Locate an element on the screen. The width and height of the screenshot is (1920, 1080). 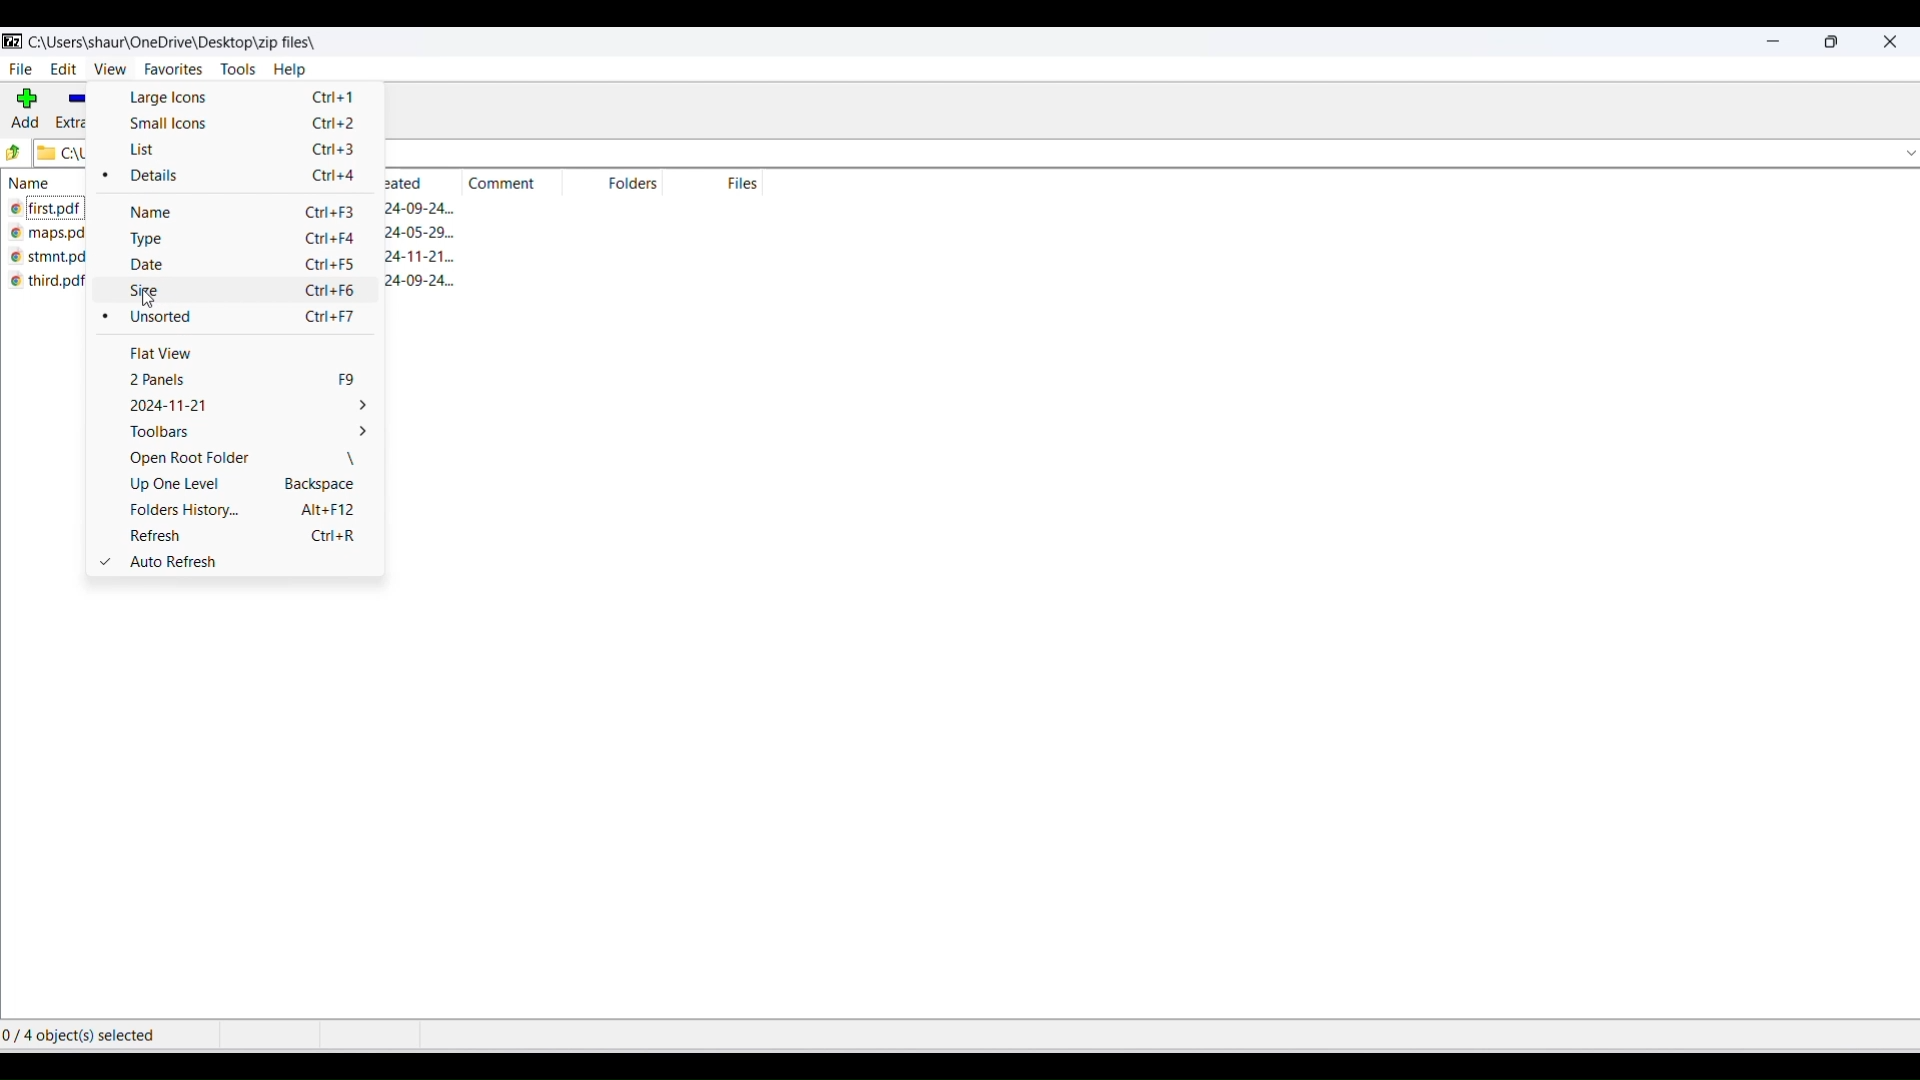
file name is located at coordinates (48, 210).